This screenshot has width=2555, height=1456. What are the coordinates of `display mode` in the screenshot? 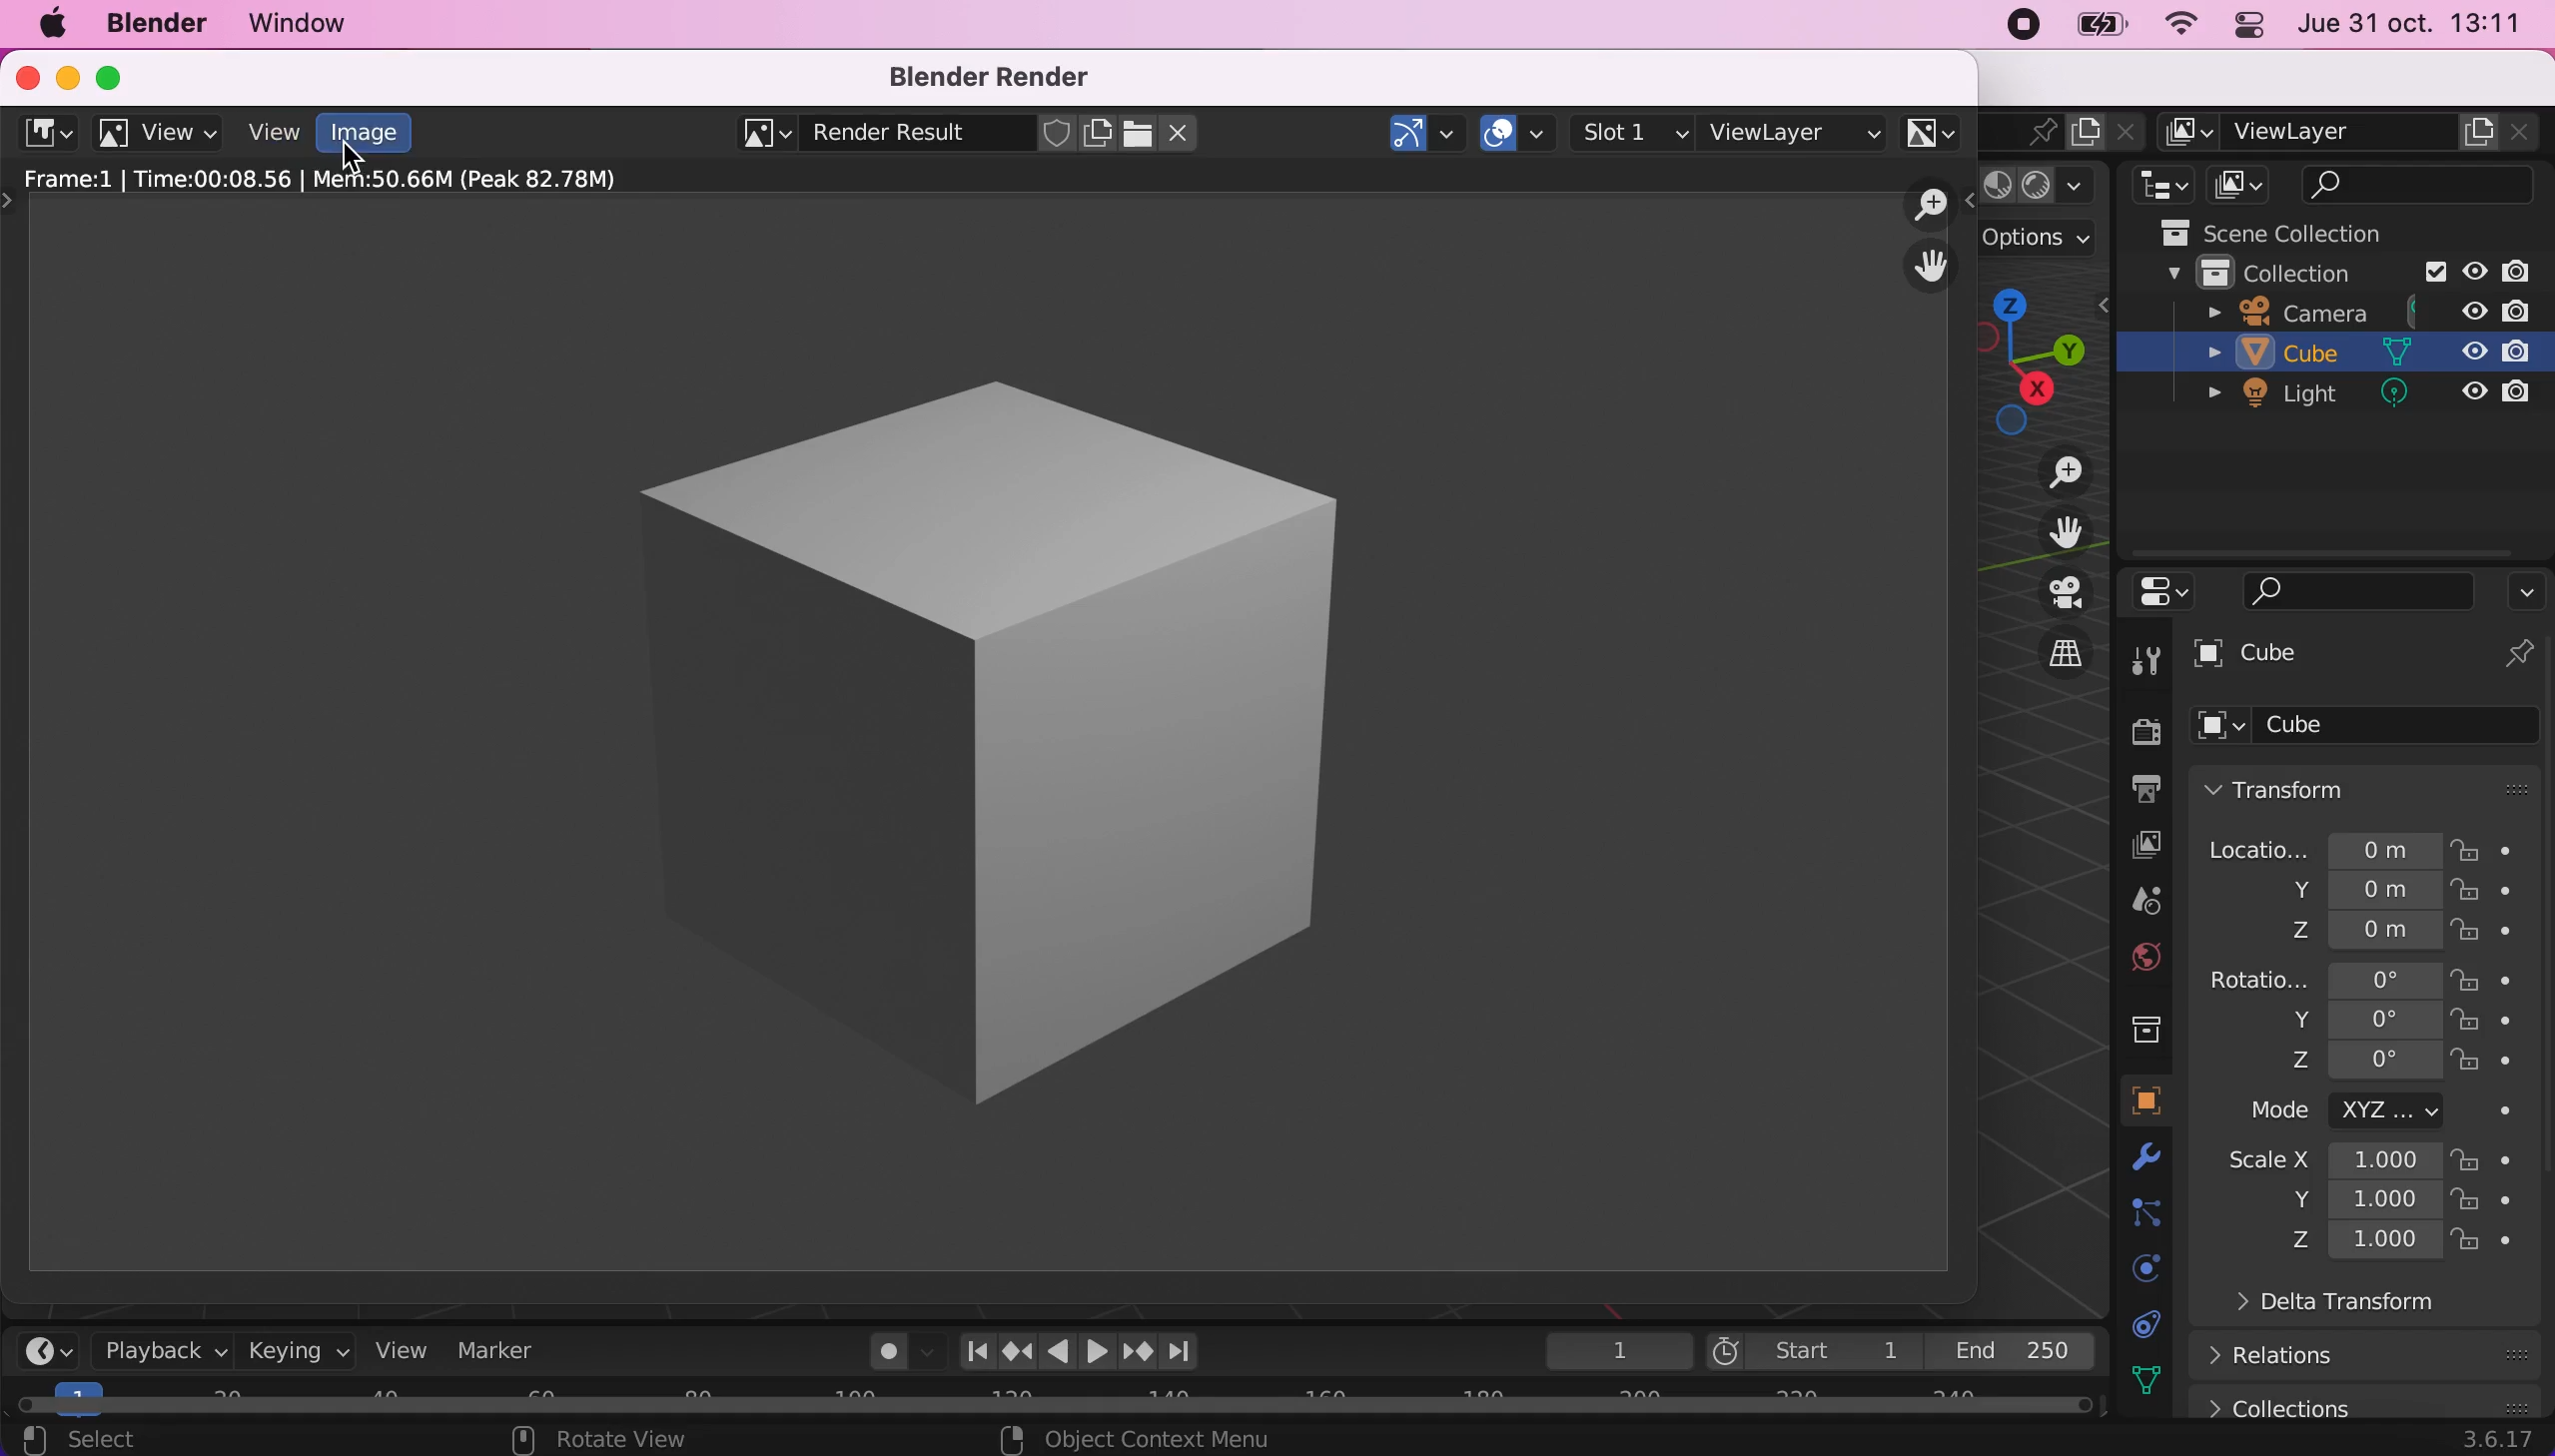 It's located at (2244, 184).